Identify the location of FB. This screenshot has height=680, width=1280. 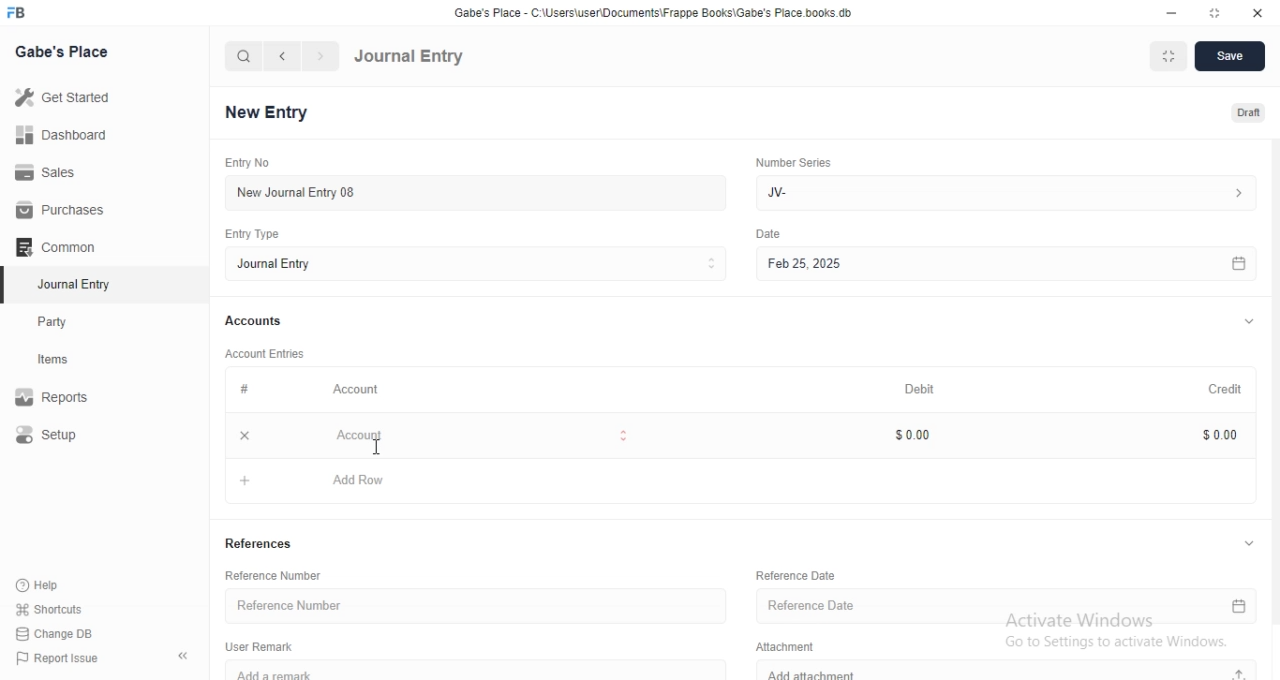
(18, 13).